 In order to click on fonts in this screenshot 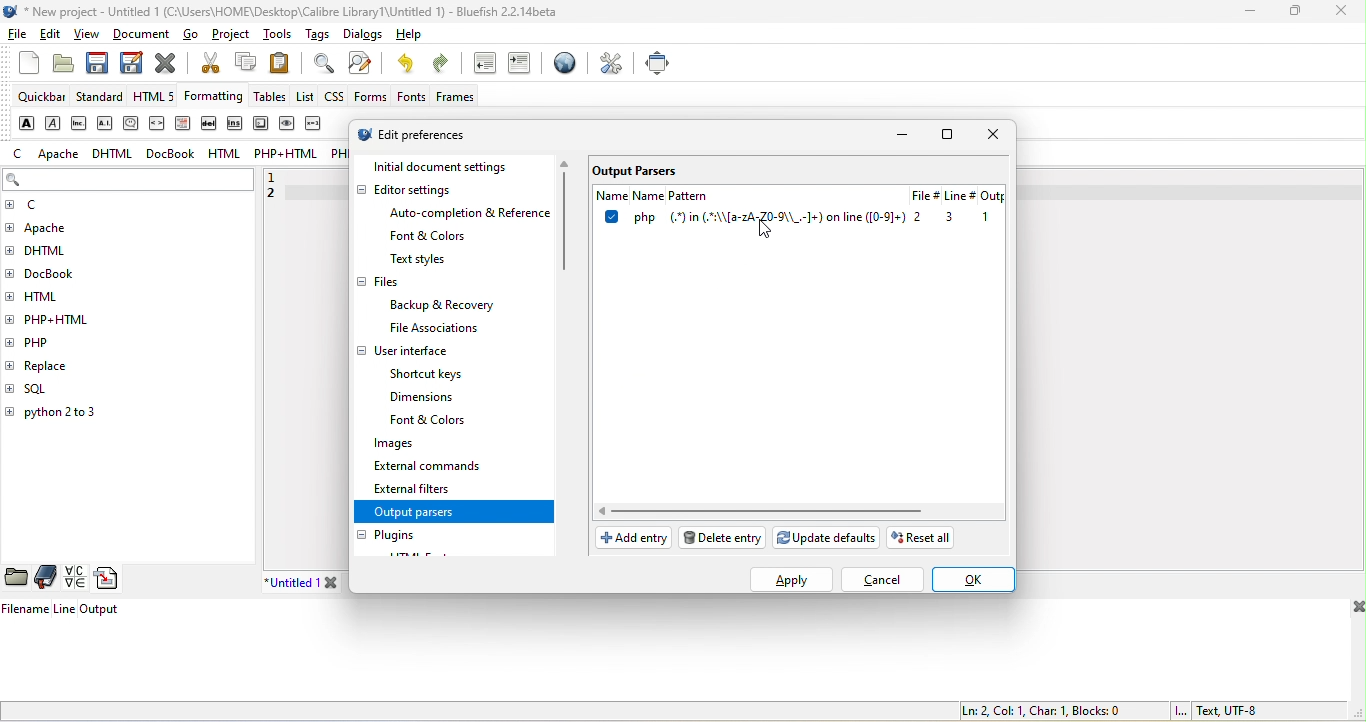, I will do `click(413, 97)`.